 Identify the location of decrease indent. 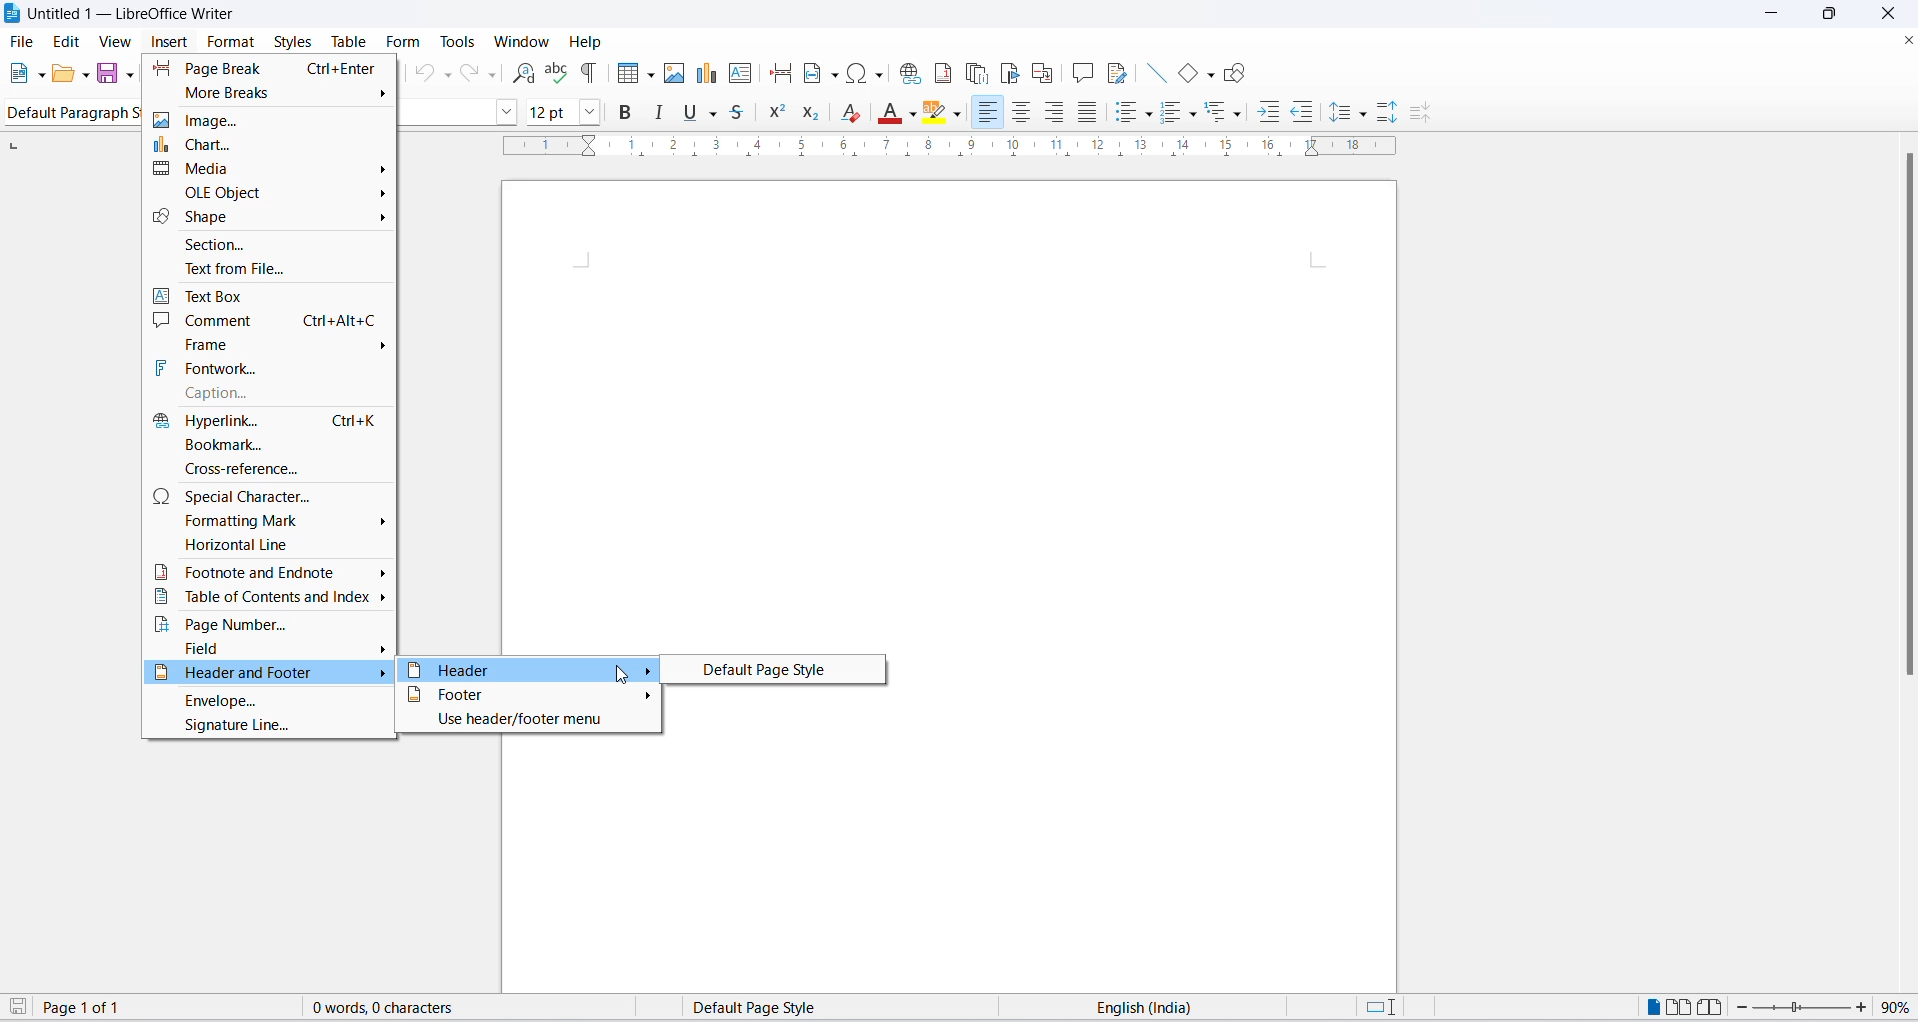
(1305, 112).